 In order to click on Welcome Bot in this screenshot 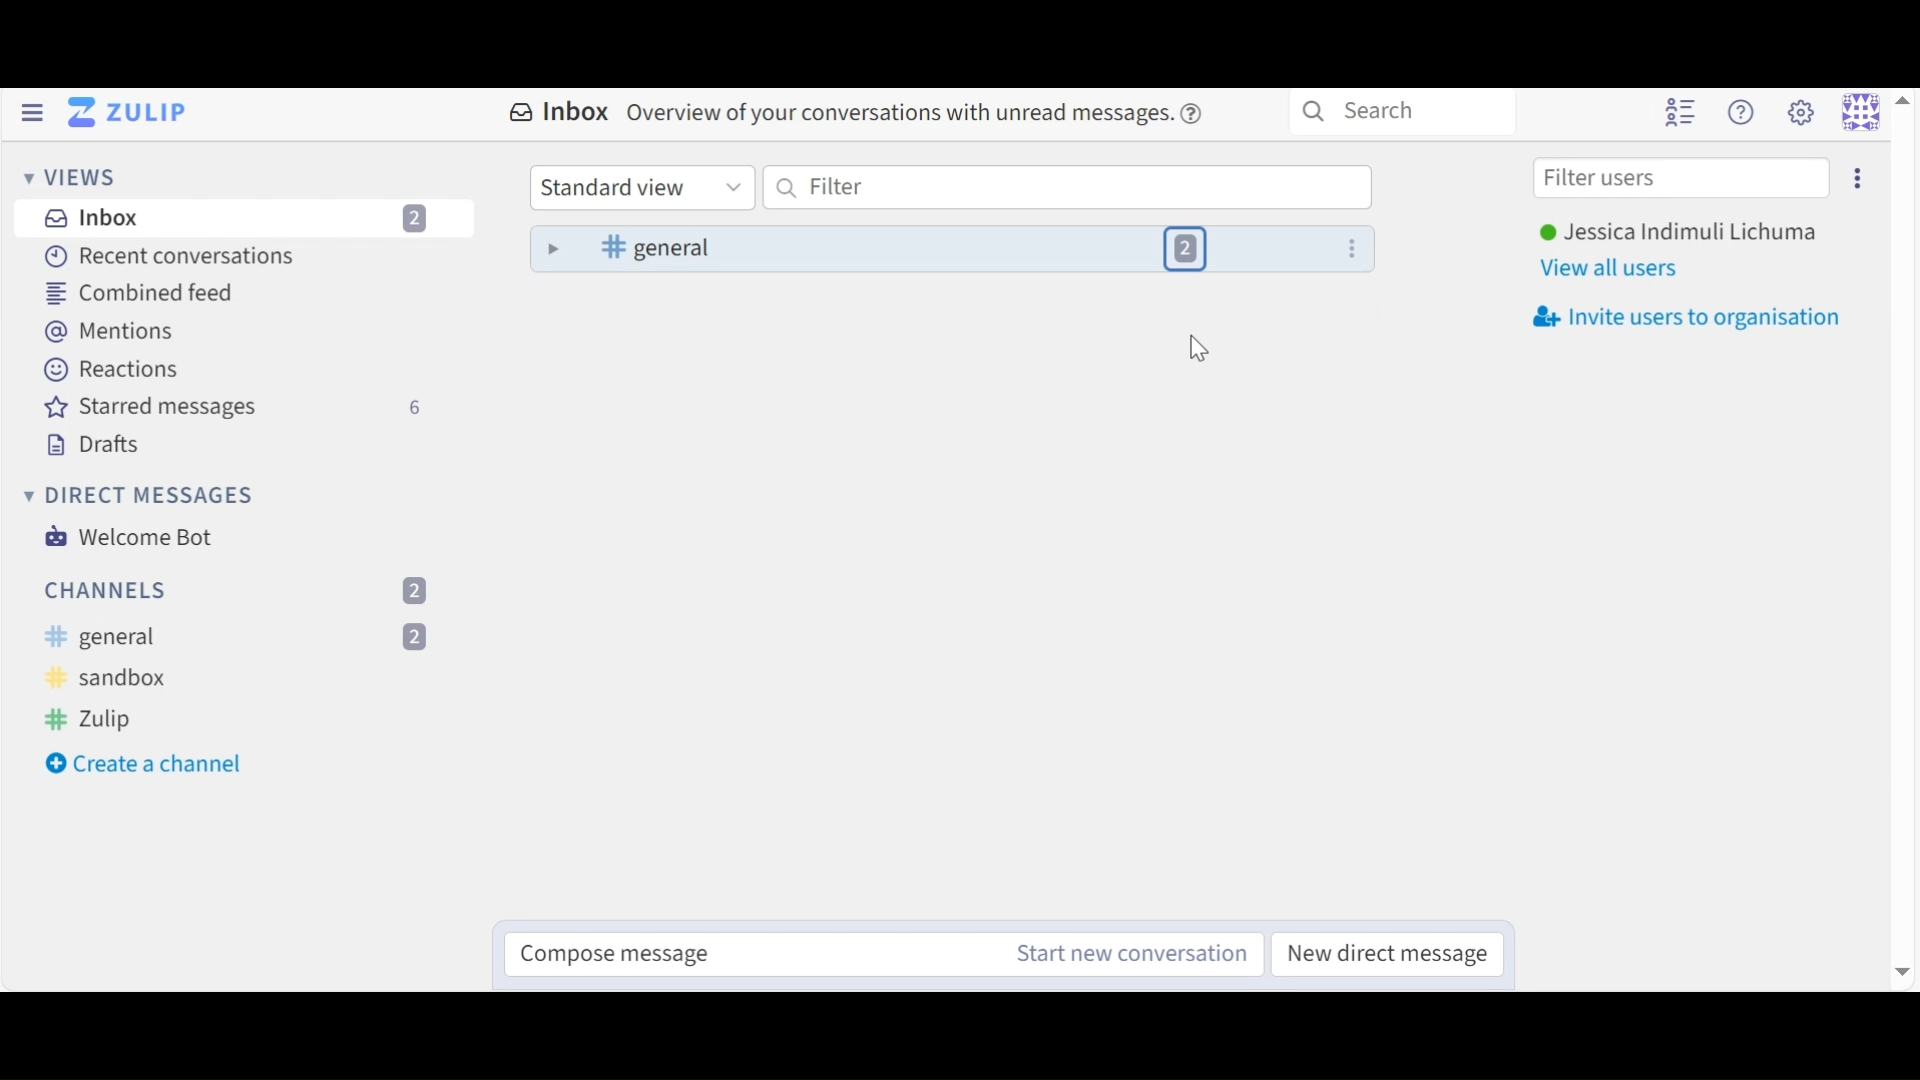, I will do `click(133, 537)`.